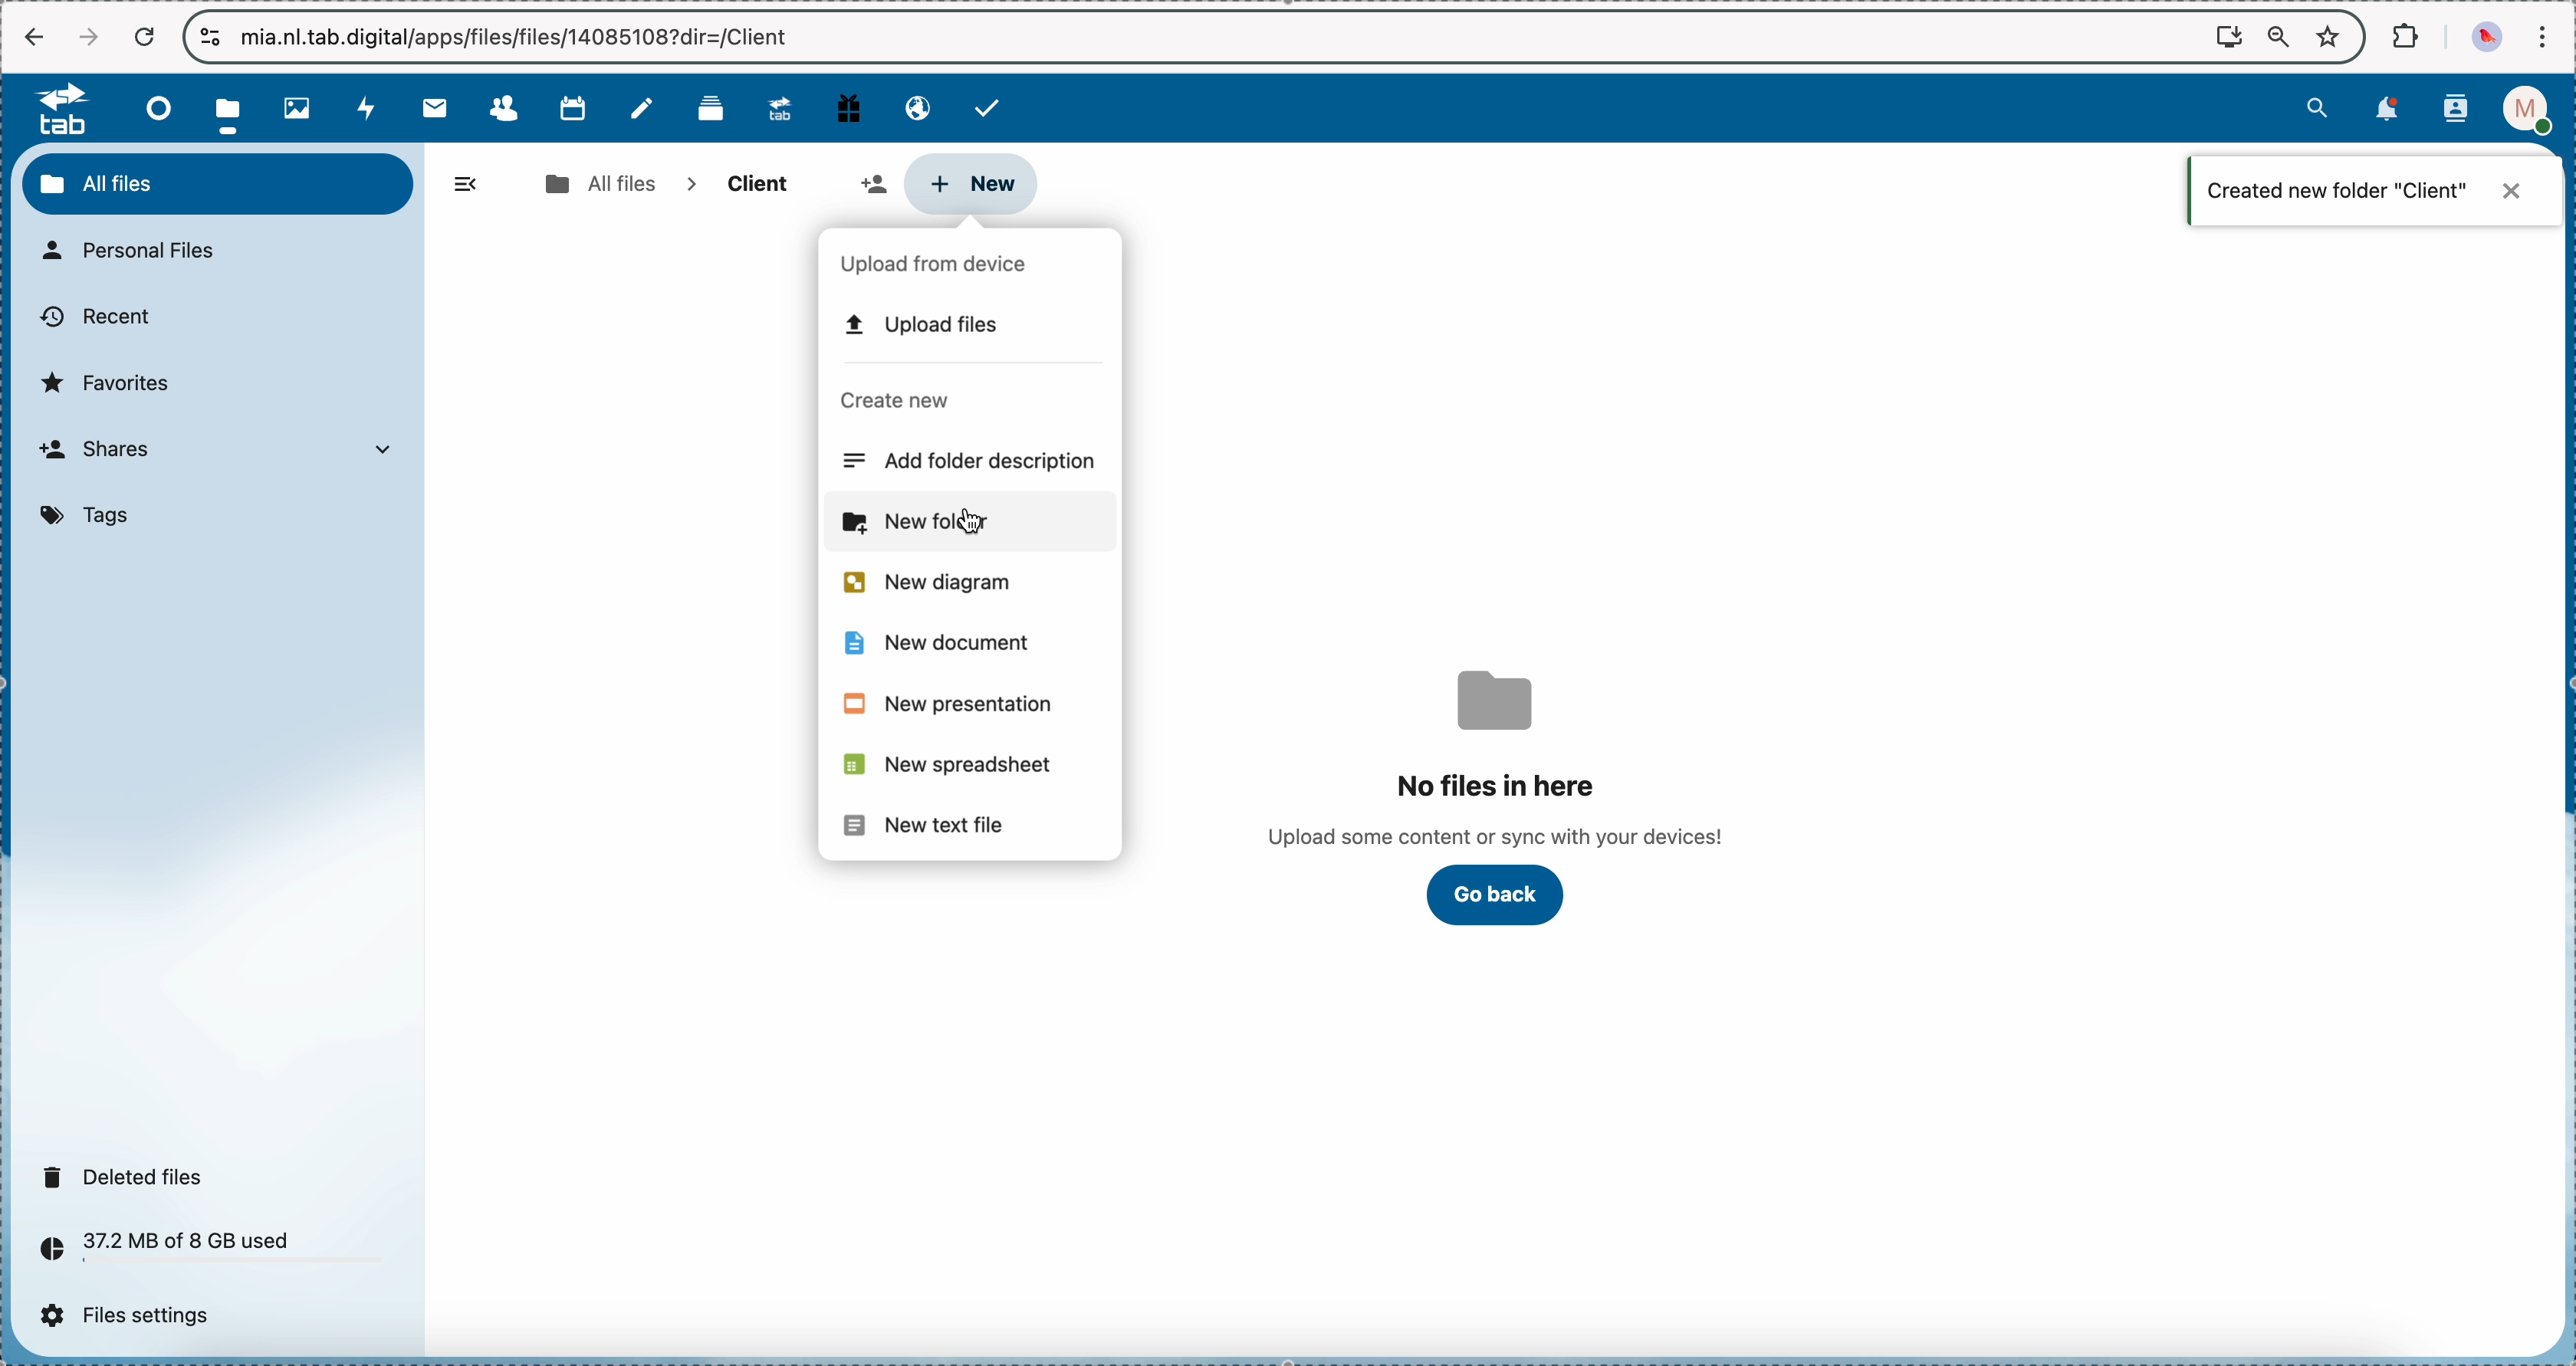 This screenshot has height=1366, width=2576. What do you see at coordinates (990, 108) in the screenshot?
I see `tasks` at bounding box center [990, 108].